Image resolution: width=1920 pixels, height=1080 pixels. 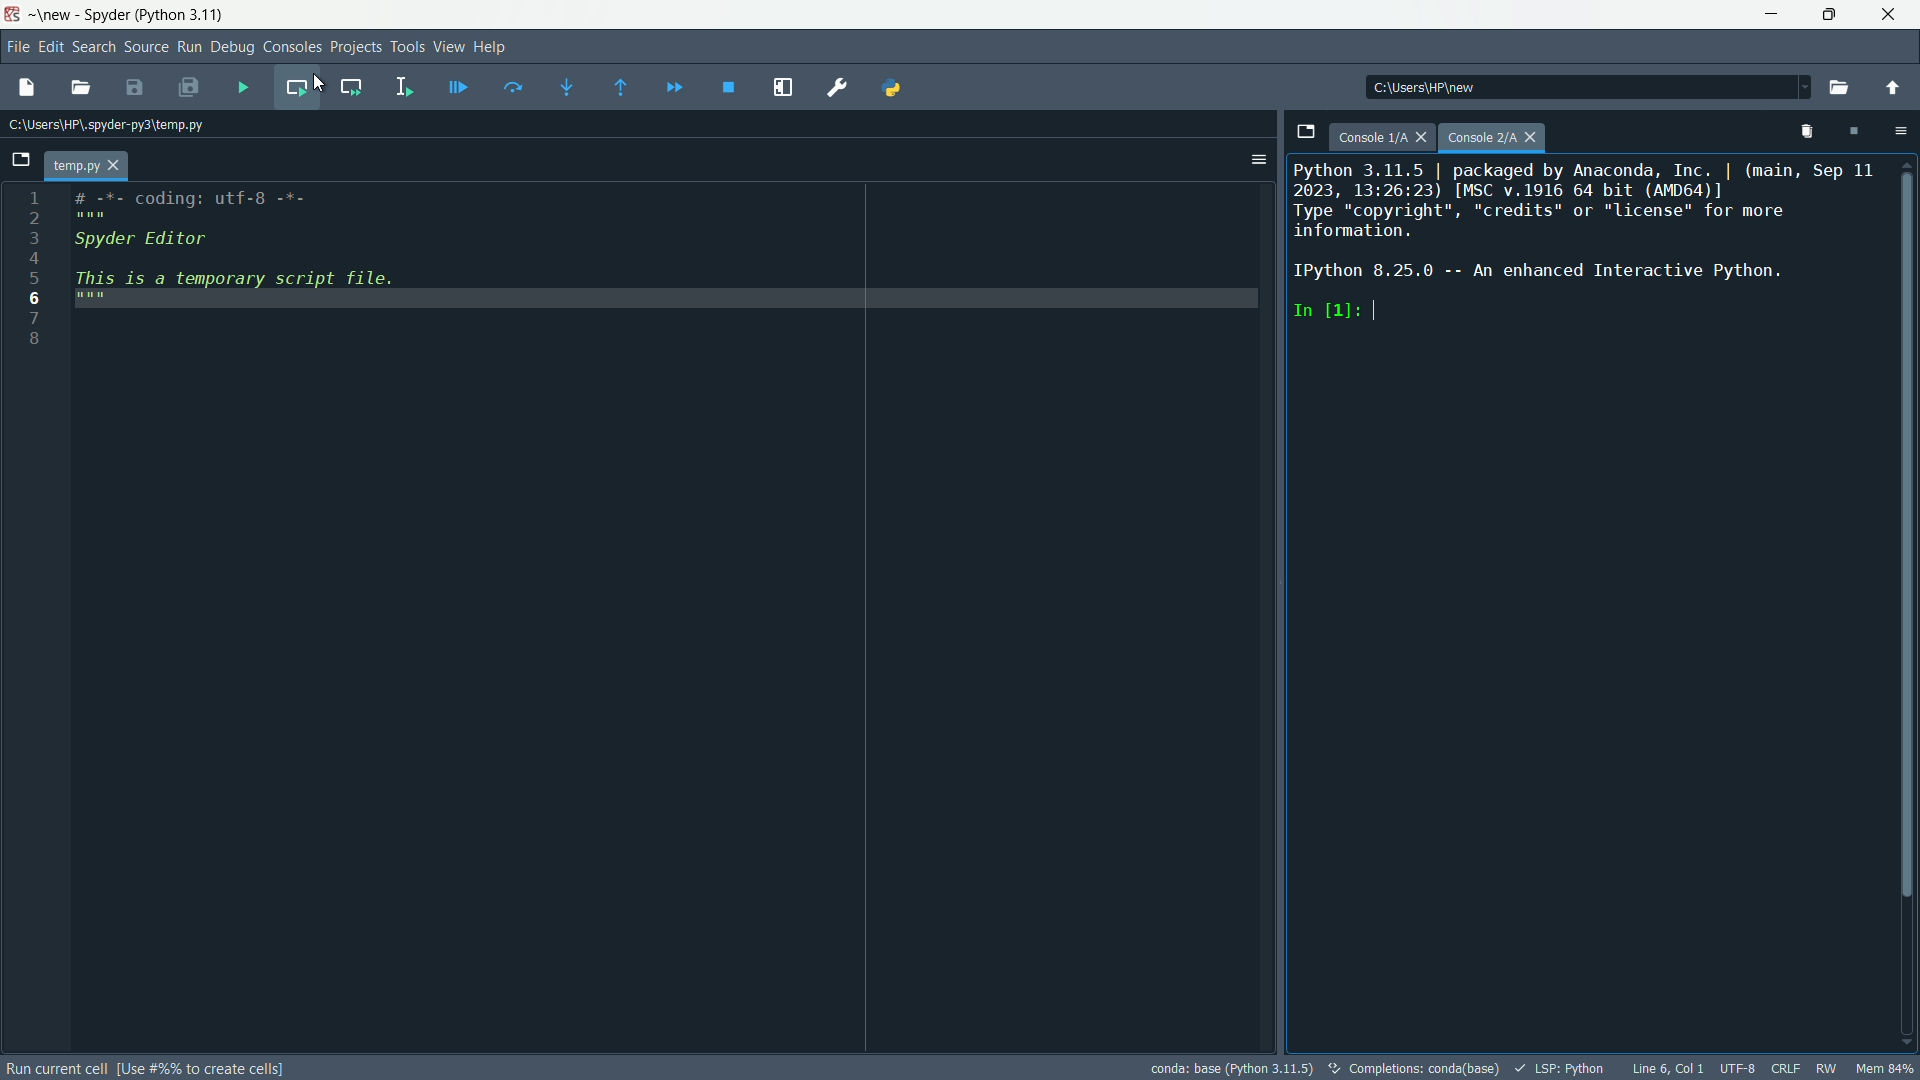 I want to click on # -%=- Coding: utf-8 -7-Spyder EditorThis is a temporary script file., so click(x=663, y=250).